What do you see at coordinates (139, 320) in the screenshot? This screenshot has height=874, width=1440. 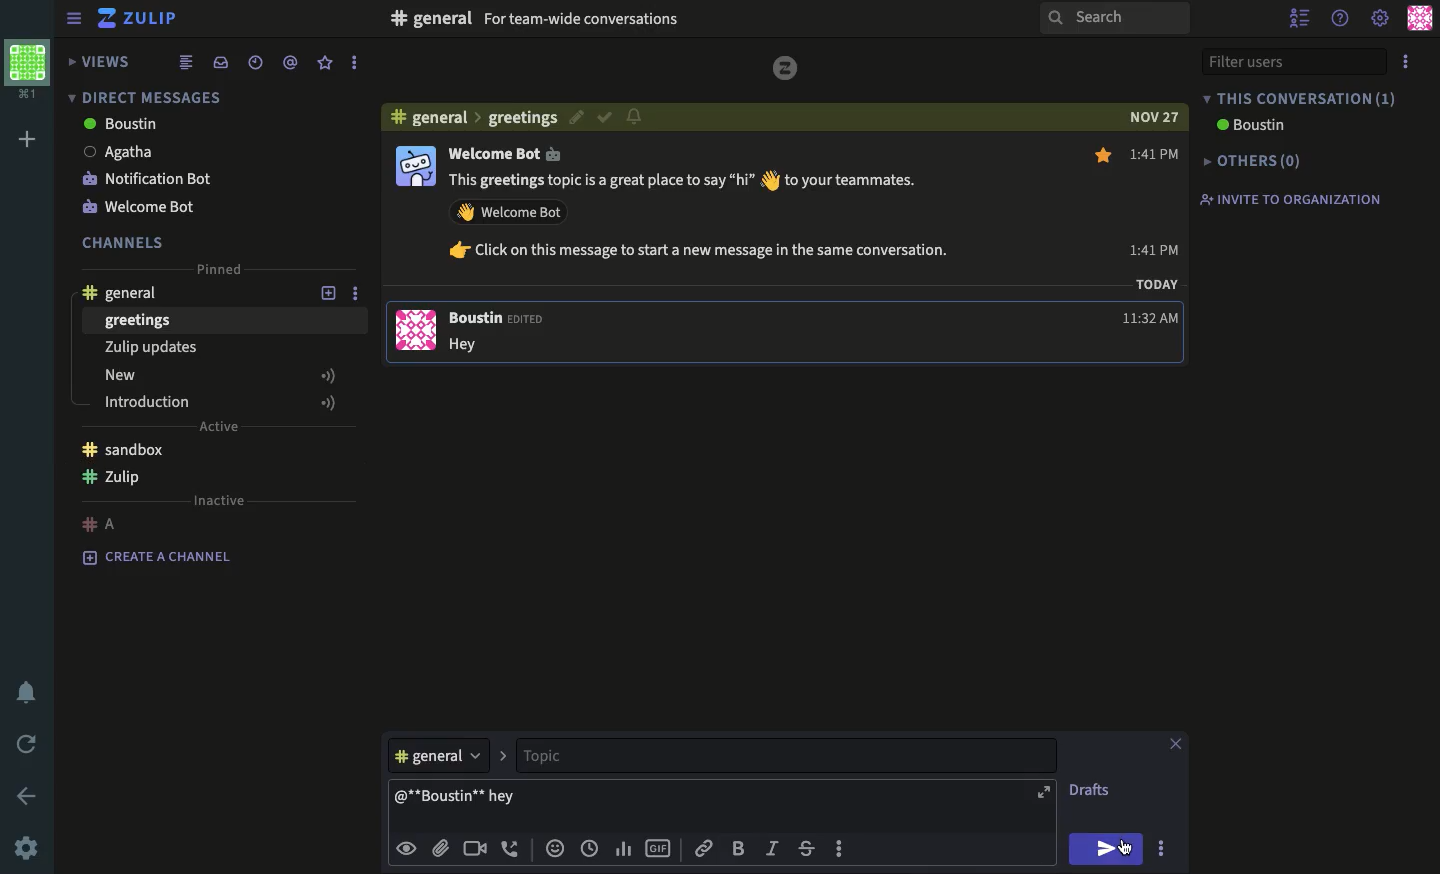 I see `greetings` at bounding box center [139, 320].